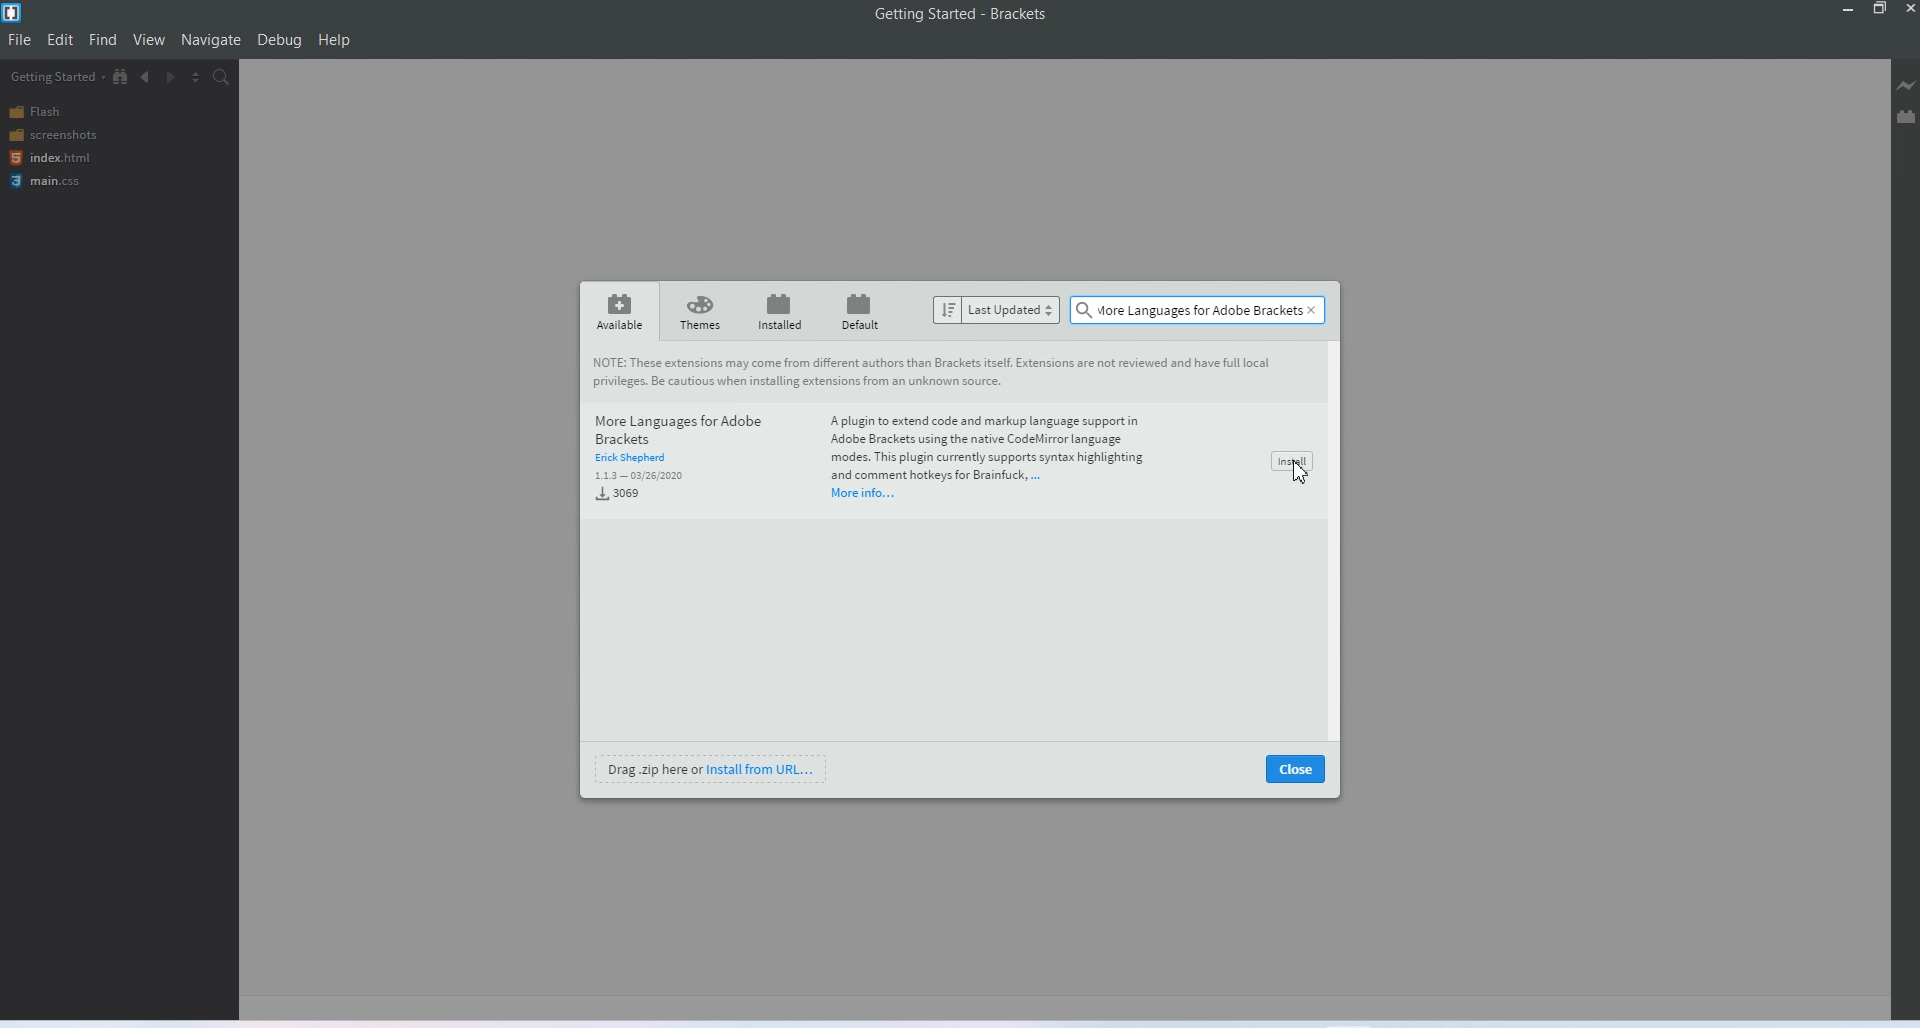 This screenshot has width=1920, height=1028. Describe the element at coordinates (1880, 9) in the screenshot. I see `Maximise` at that location.